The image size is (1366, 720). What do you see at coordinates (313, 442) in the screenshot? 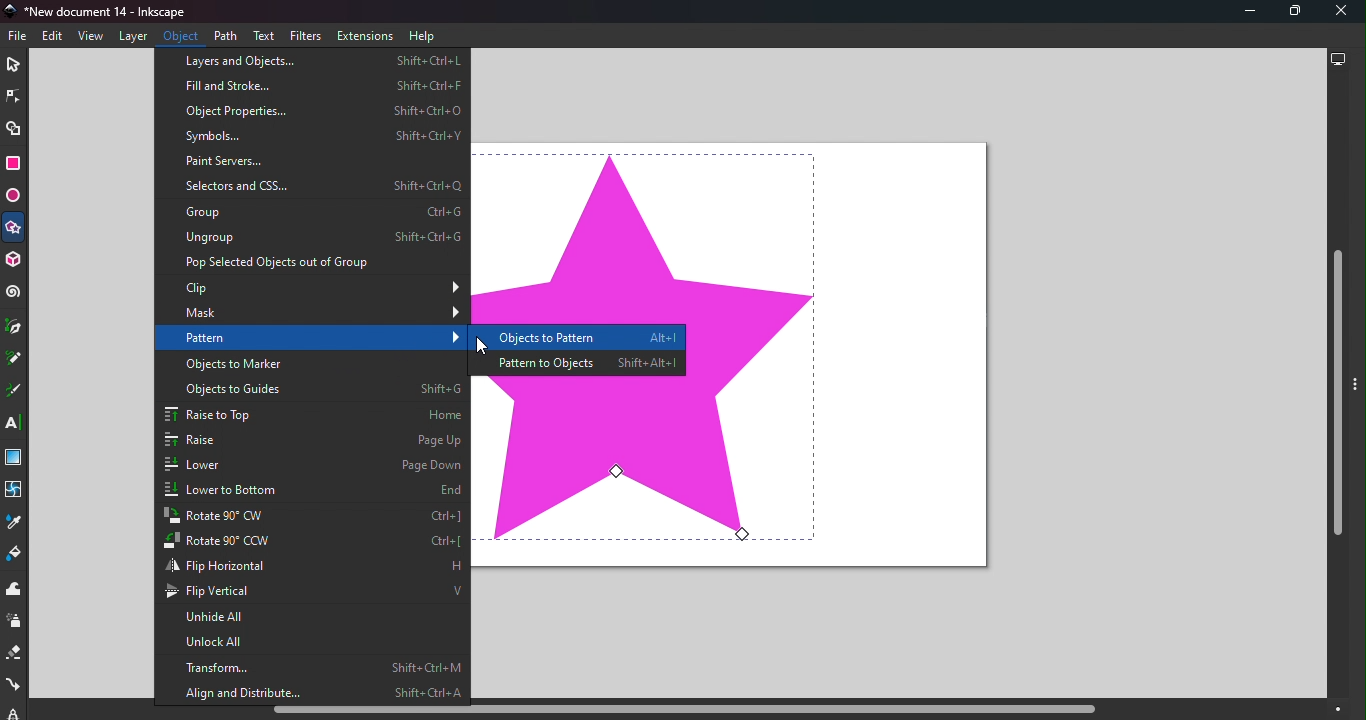
I see `Raise` at bounding box center [313, 442].